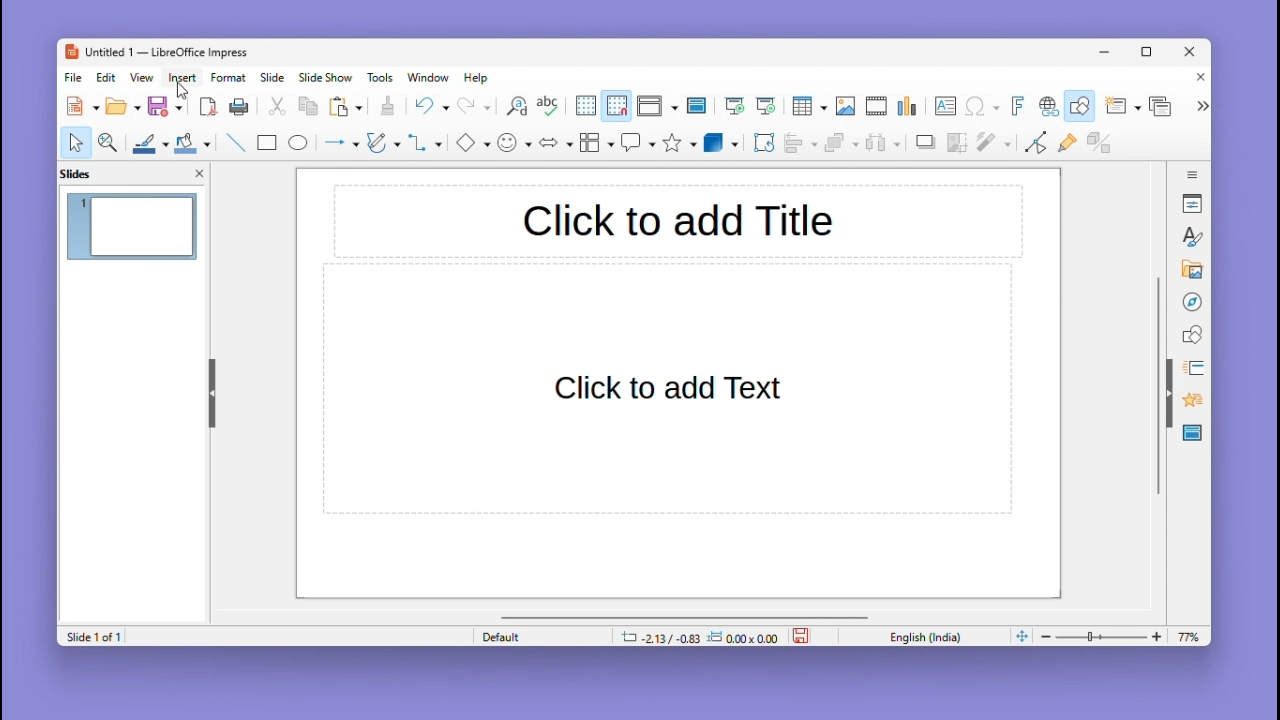  I want to click on Comment box, so click(638, 142).